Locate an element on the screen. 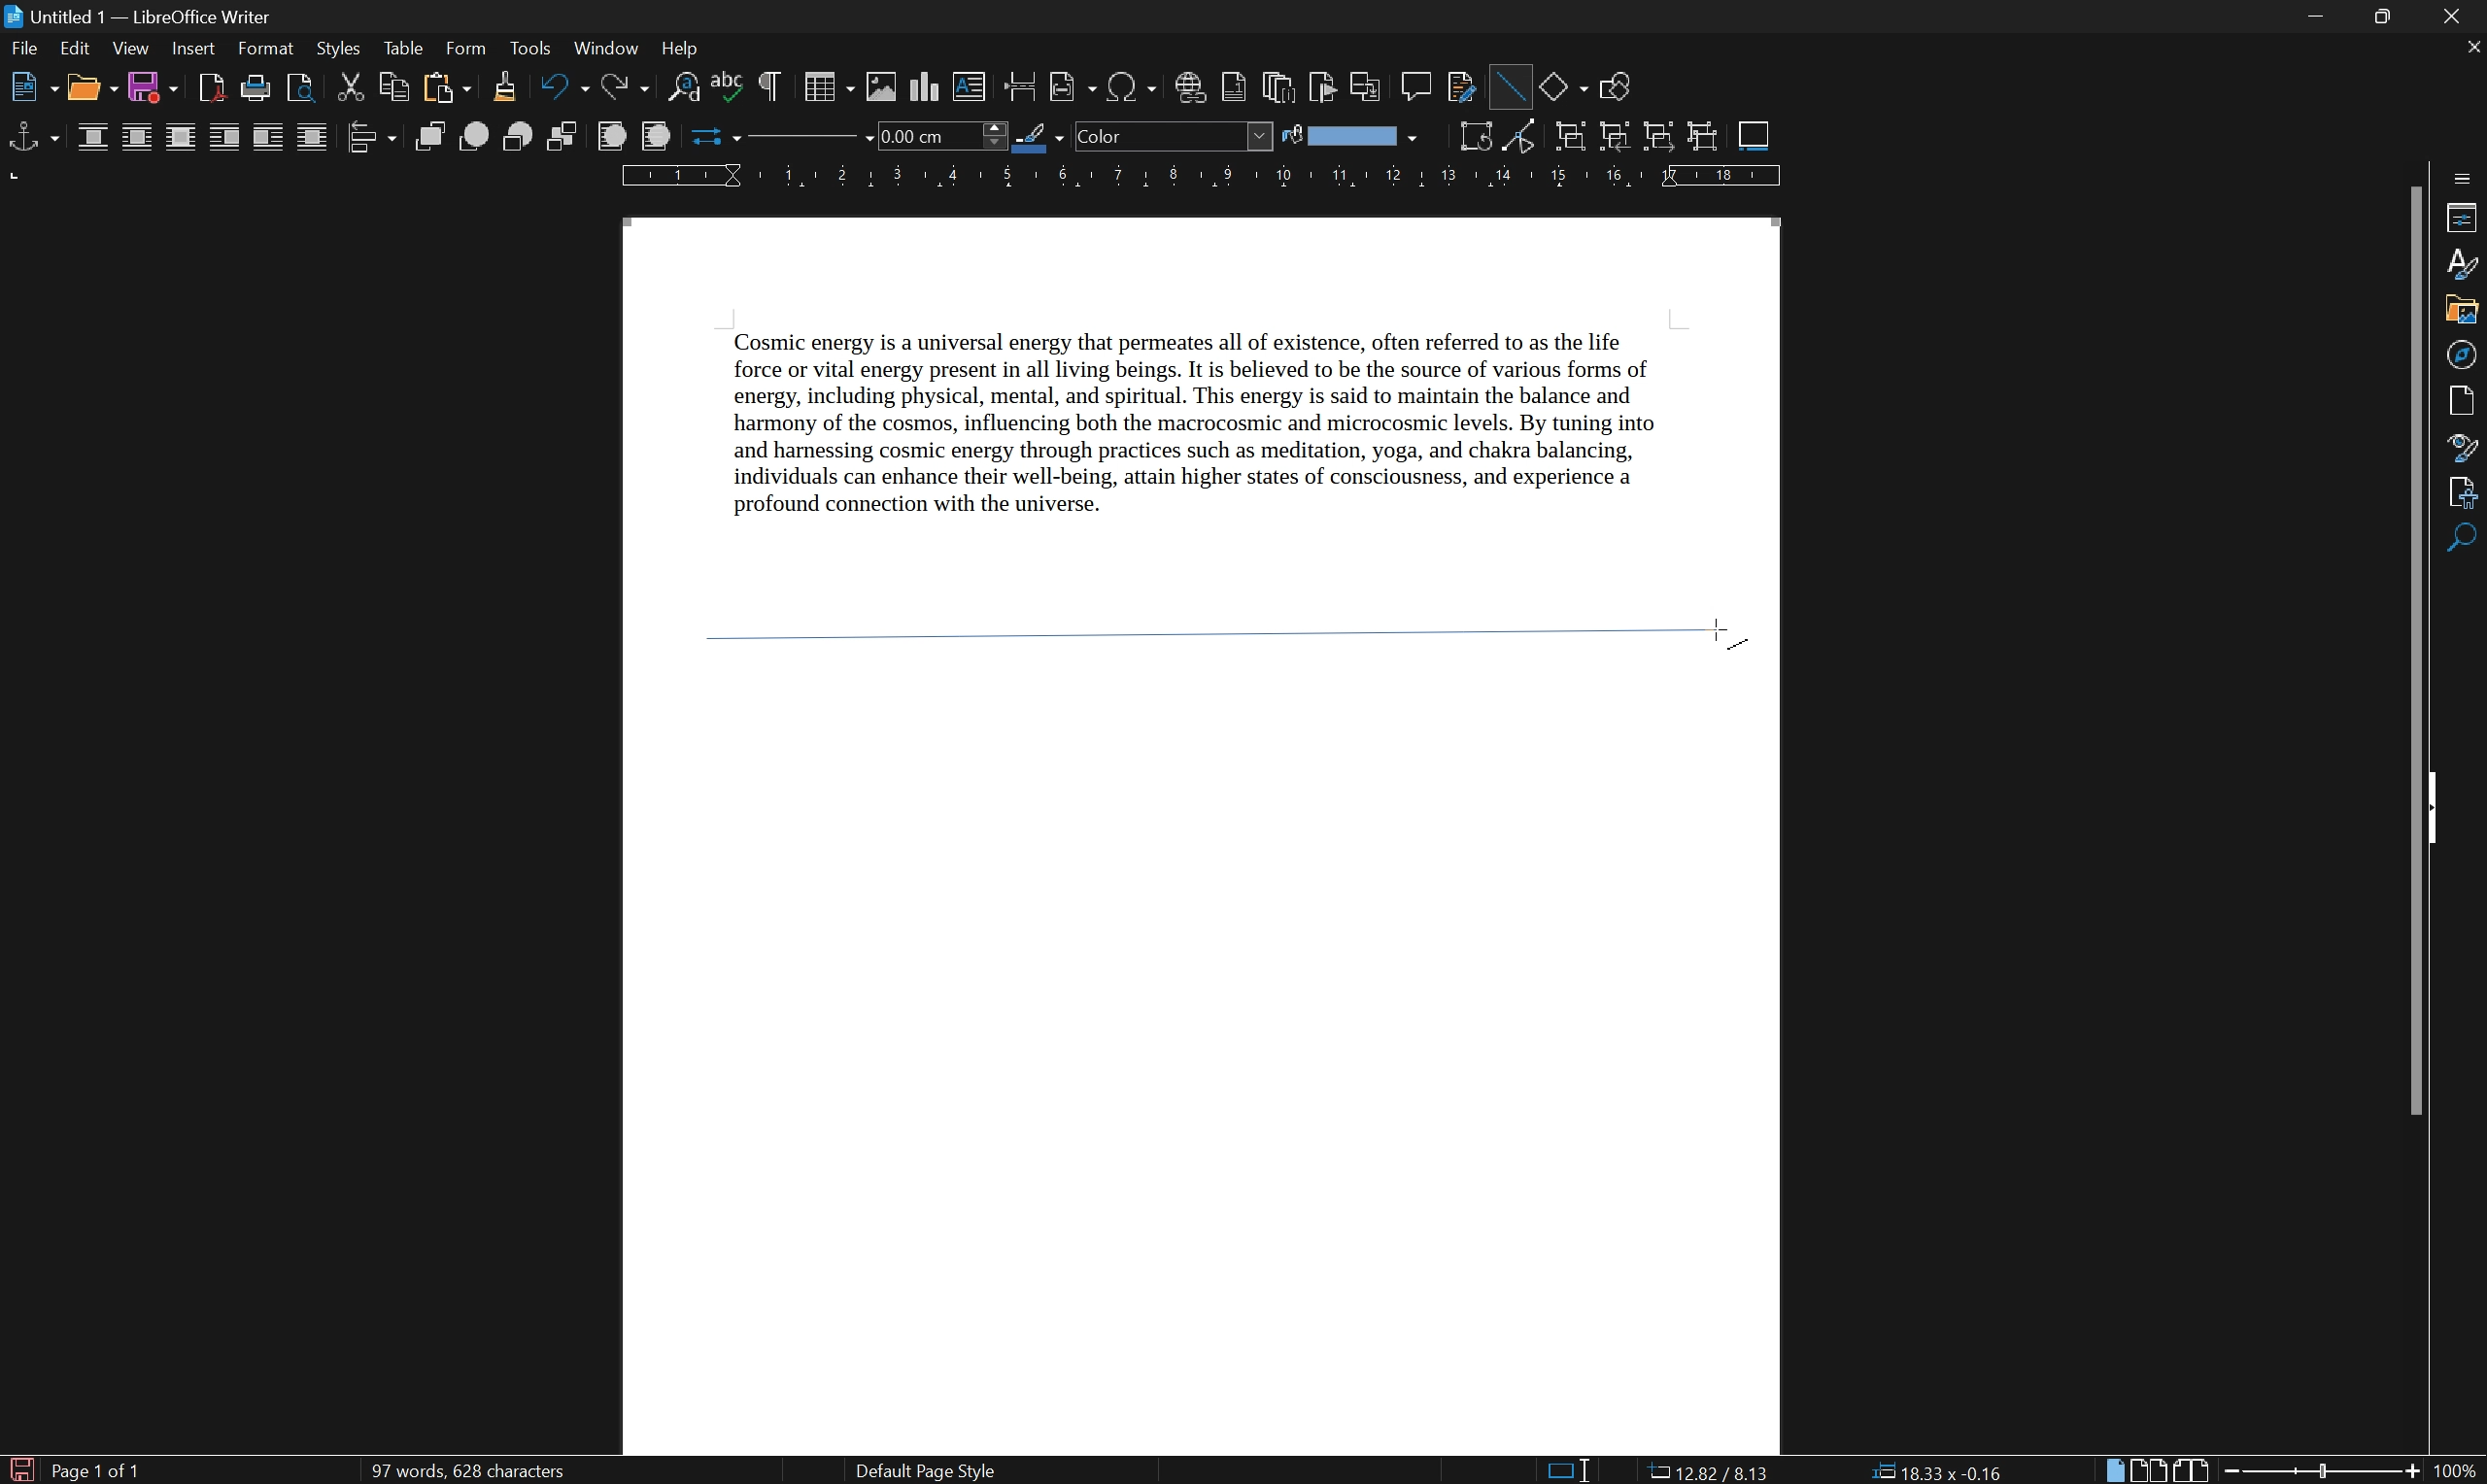  insert is located at coordinates (193, 50).